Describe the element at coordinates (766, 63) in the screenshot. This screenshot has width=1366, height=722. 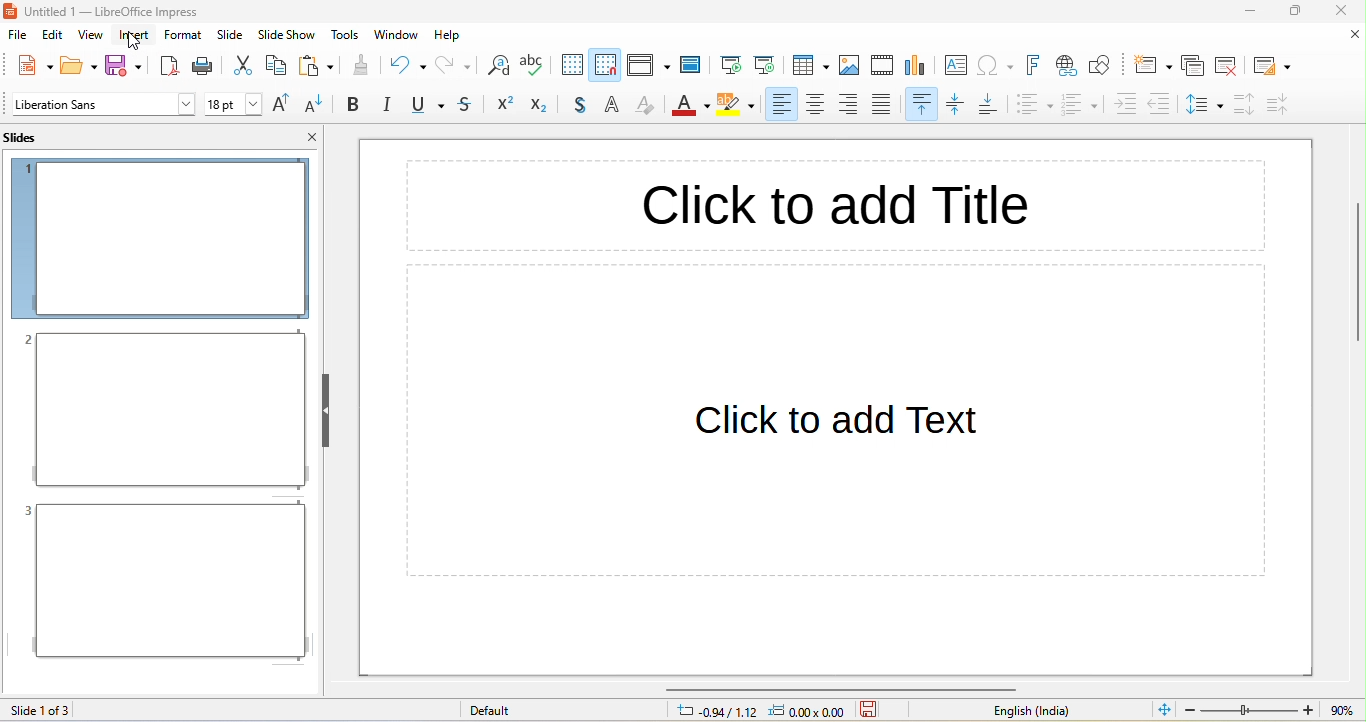
I see `current slide` at that location.